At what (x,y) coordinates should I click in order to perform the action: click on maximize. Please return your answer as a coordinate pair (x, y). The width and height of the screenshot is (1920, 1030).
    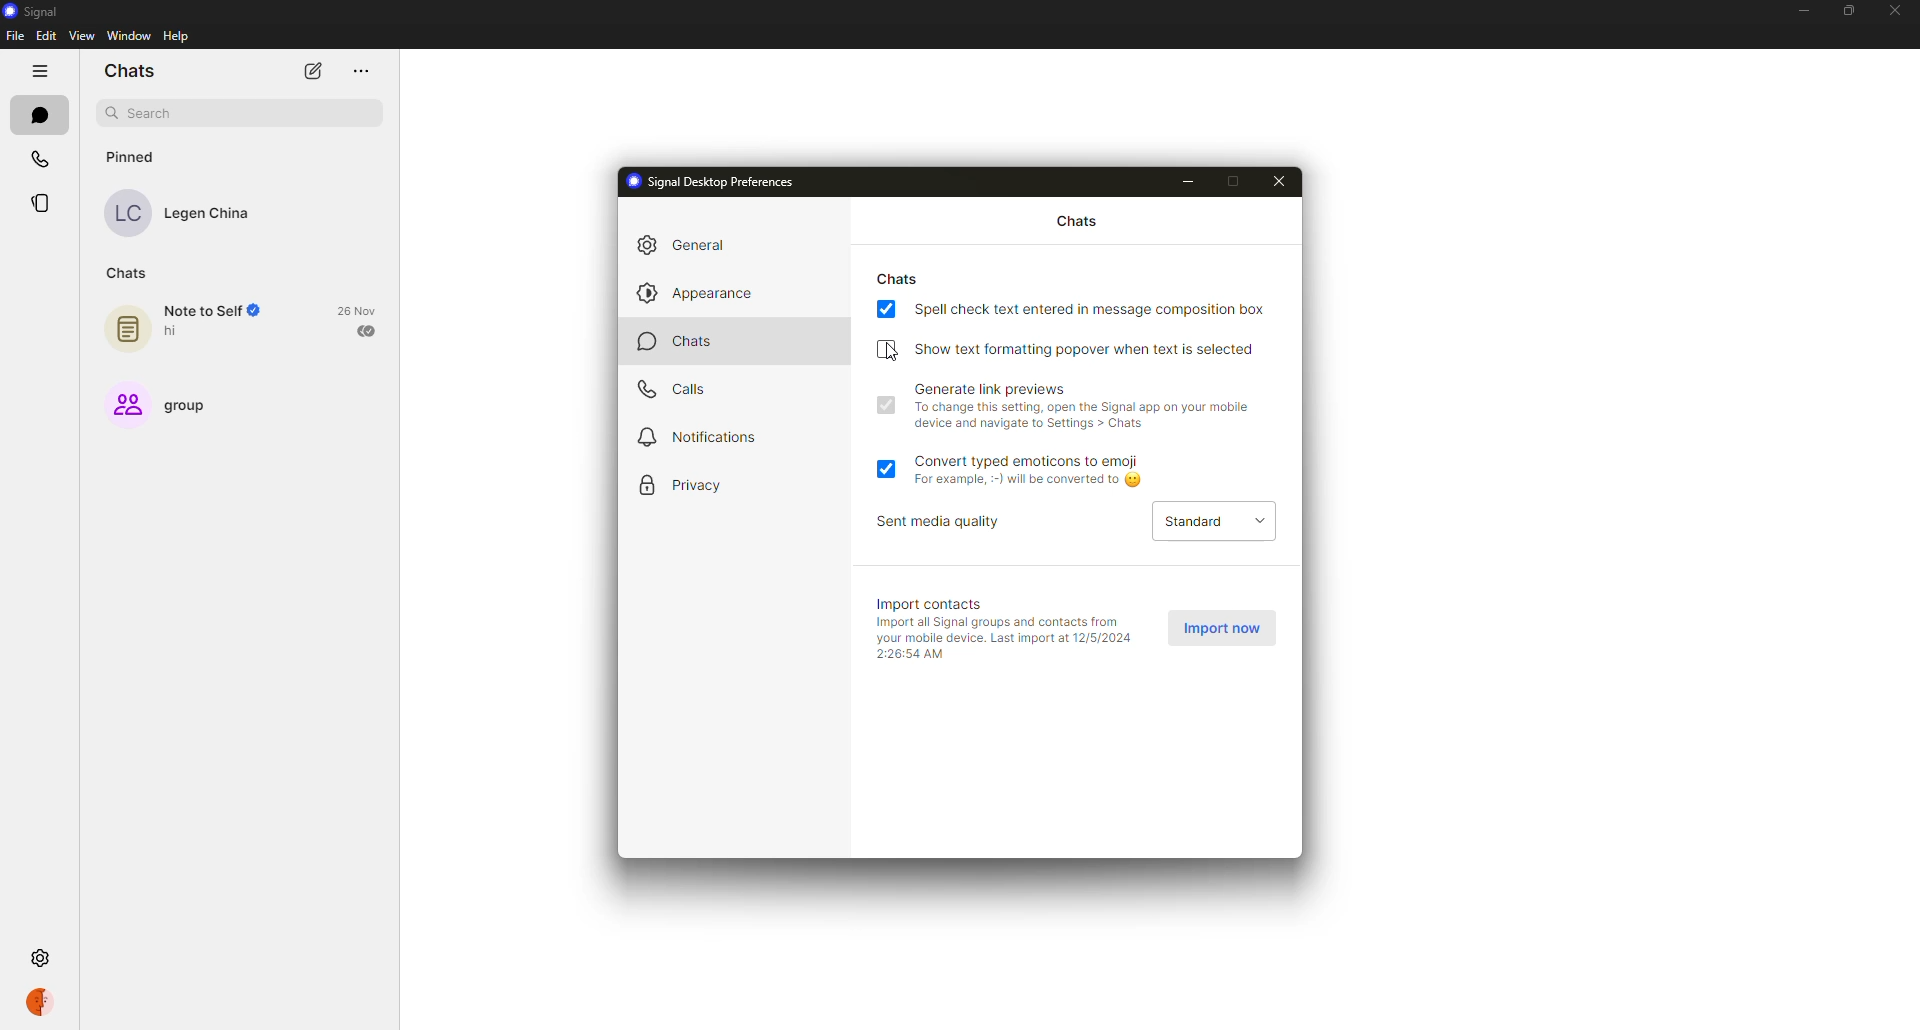
    Looking at the image, I should click on (1845, 10).